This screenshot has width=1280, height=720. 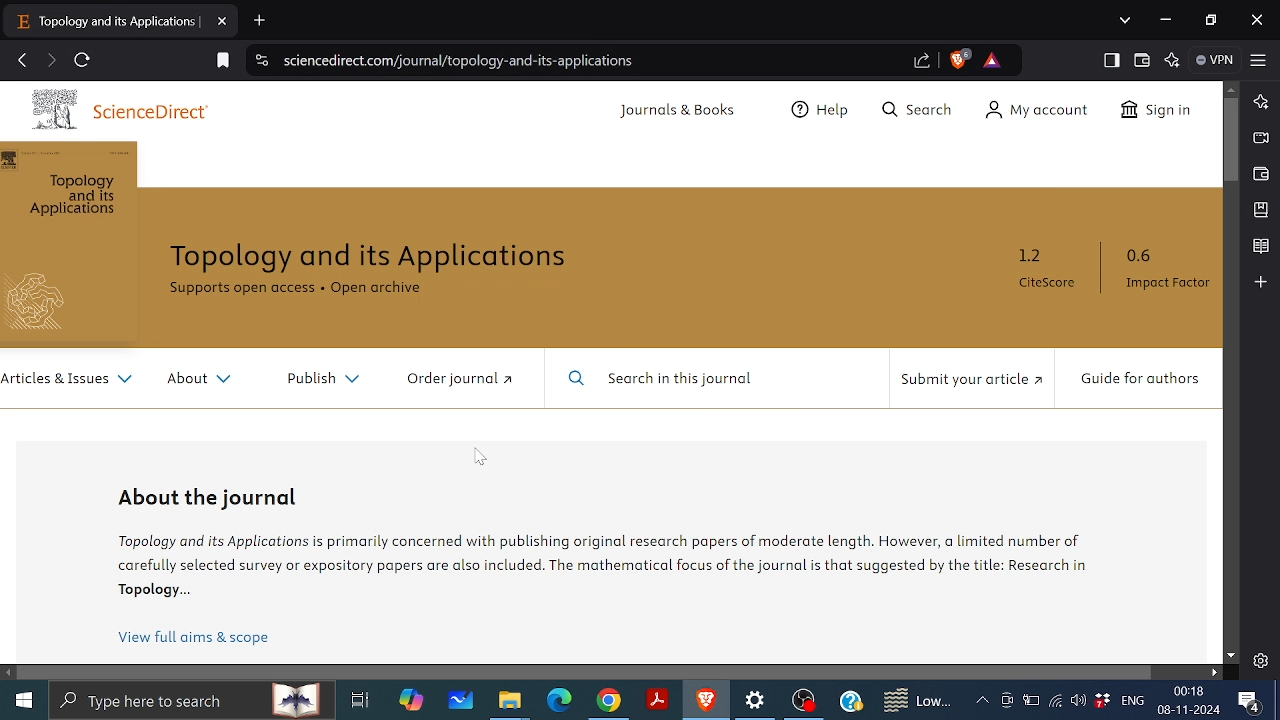 What do you see at coordinates (21, 61) in the screenshot?
I see `Go back to previous page` at bounding box center [21, 61].